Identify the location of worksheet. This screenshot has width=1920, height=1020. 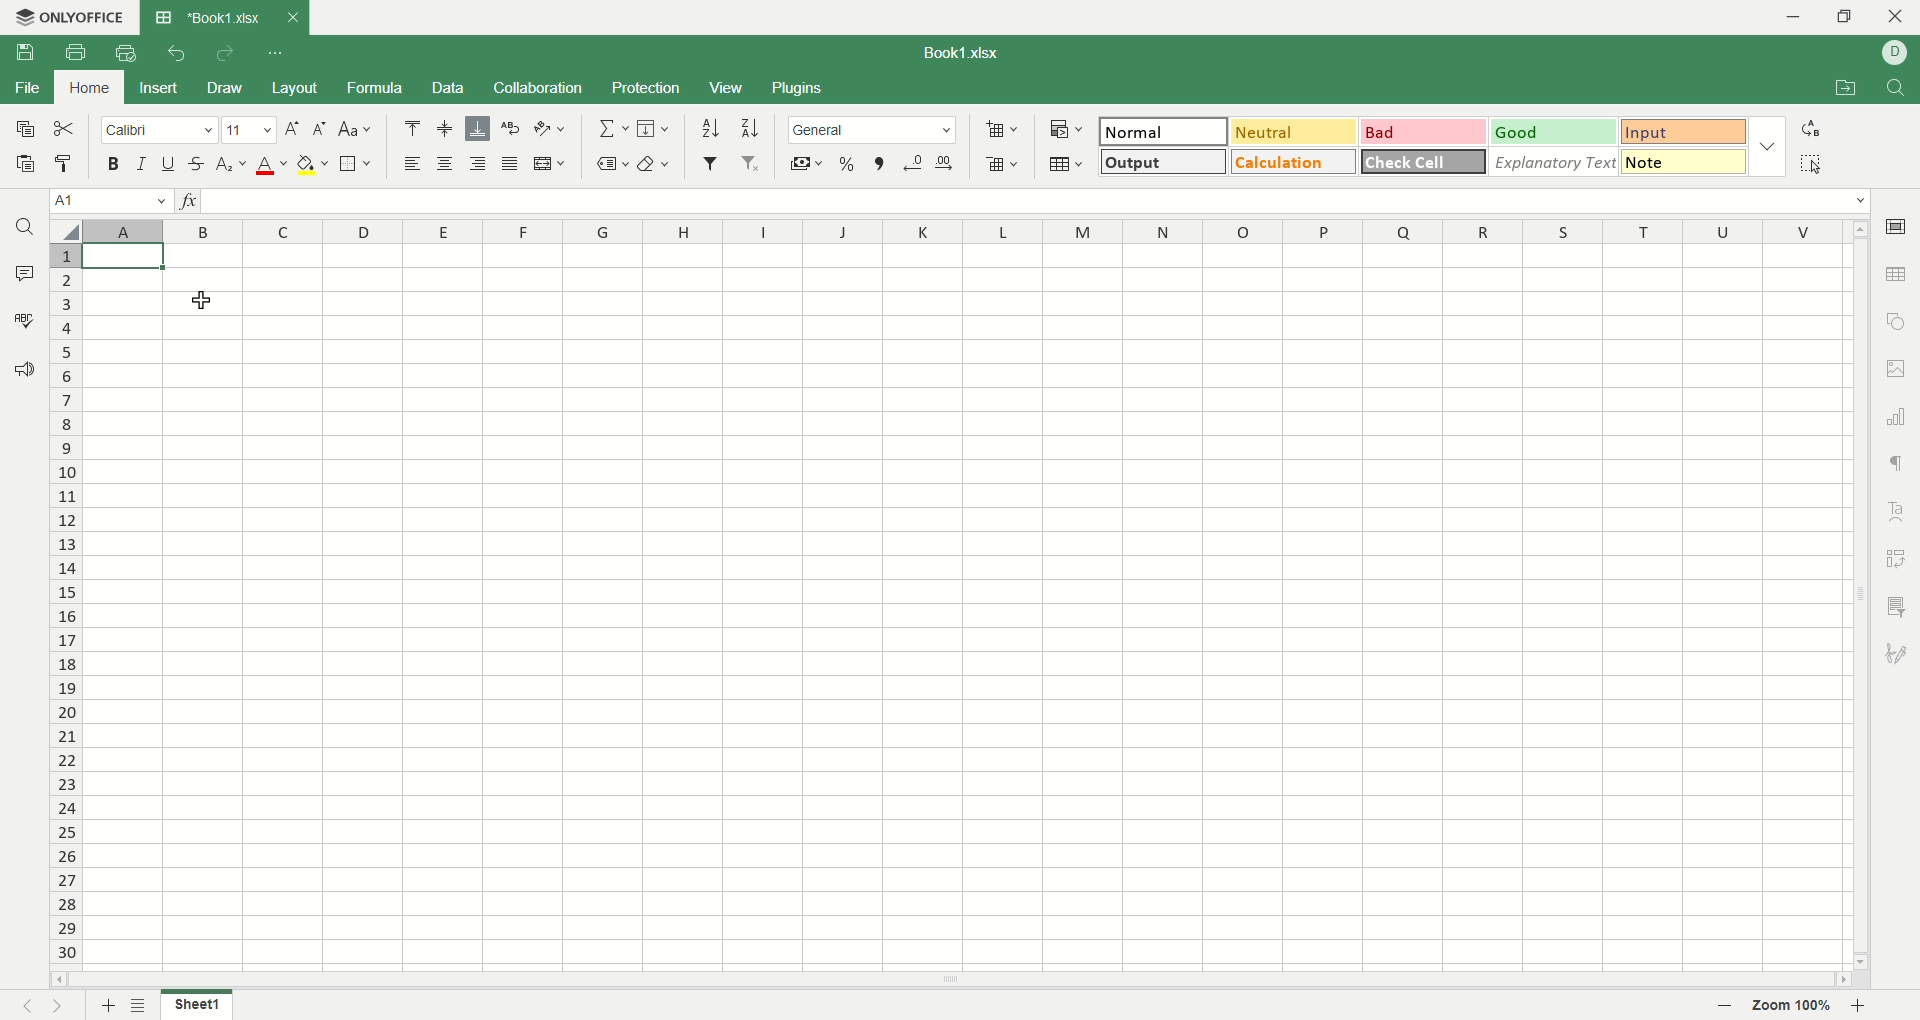
(969, 608).